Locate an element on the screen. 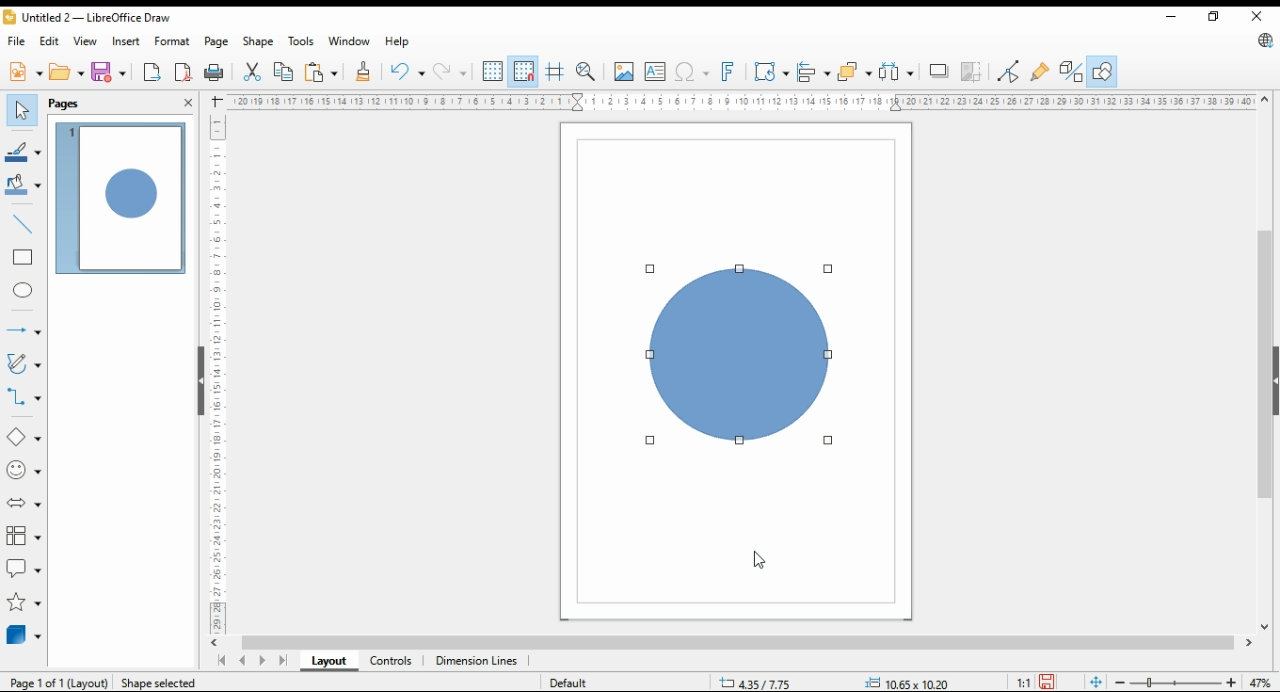 The image size is (1280, 692). format is located at coordinates (173, 41).